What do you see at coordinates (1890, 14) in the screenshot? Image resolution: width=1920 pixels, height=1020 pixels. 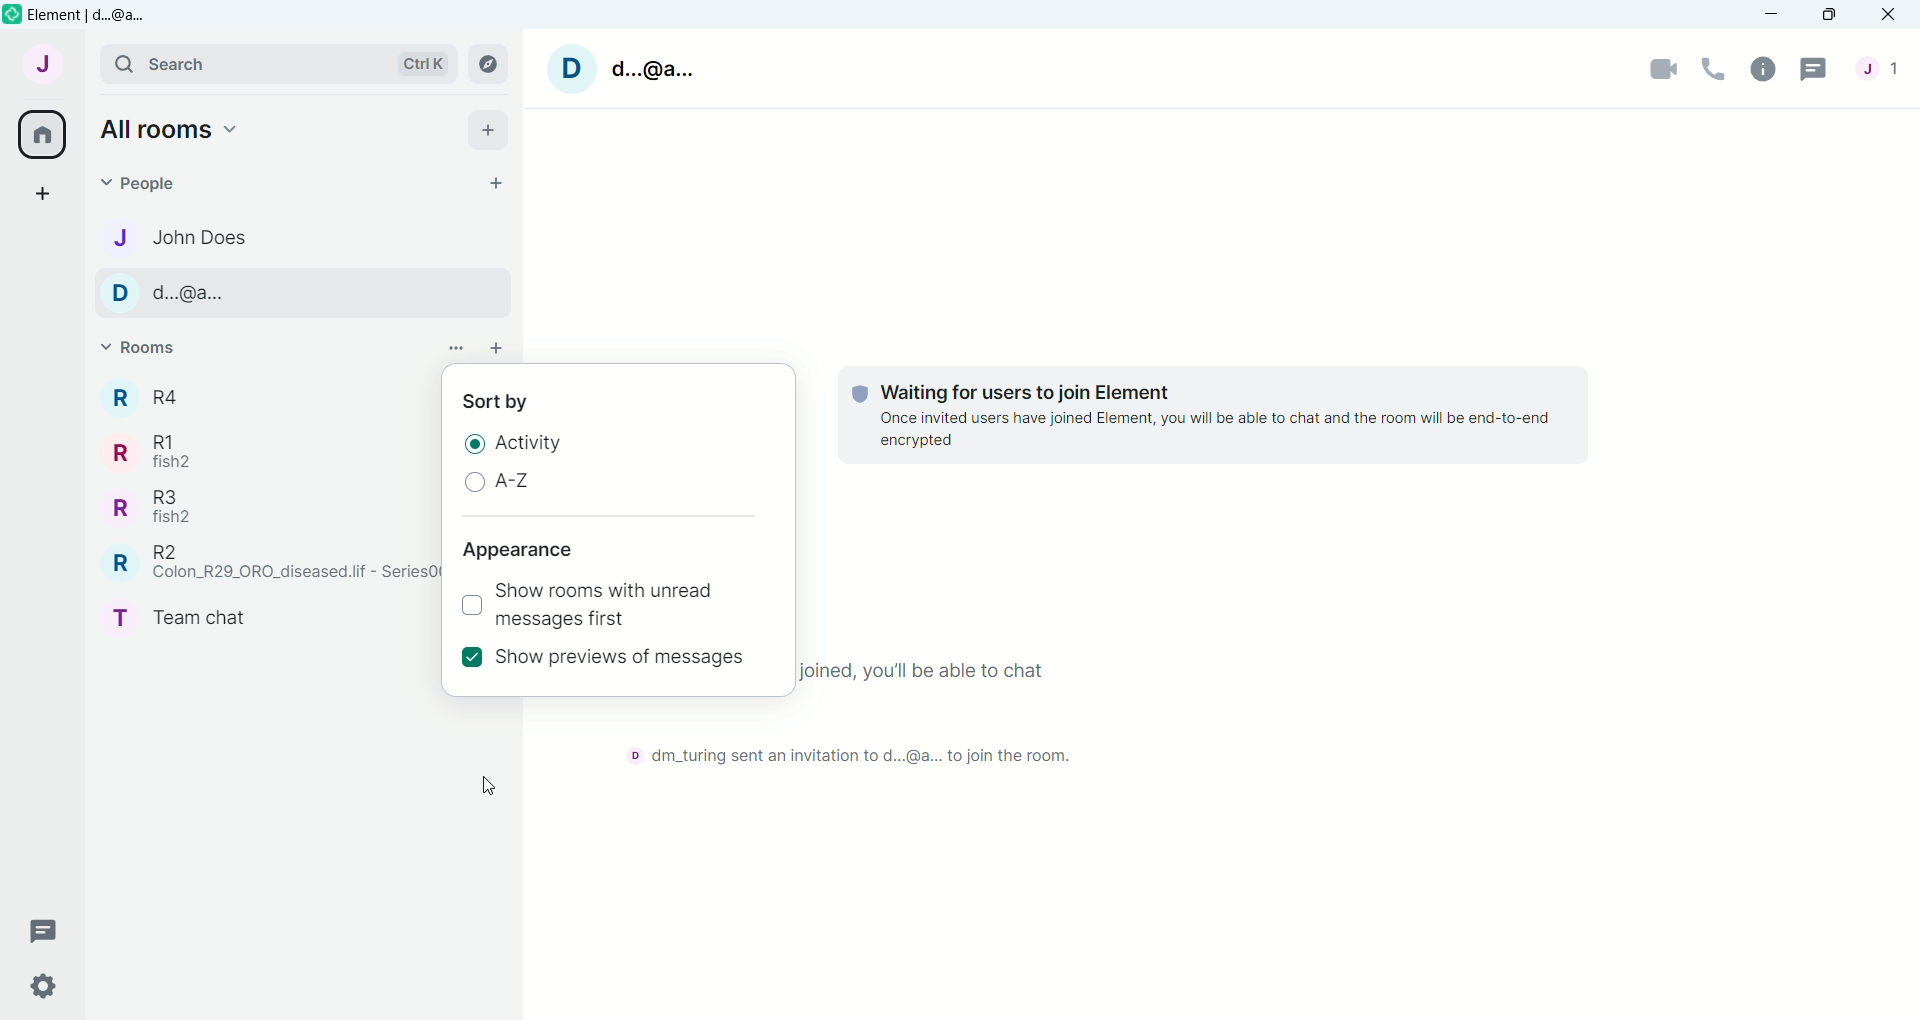 I see `Close` at bounding box center [1890, 14].